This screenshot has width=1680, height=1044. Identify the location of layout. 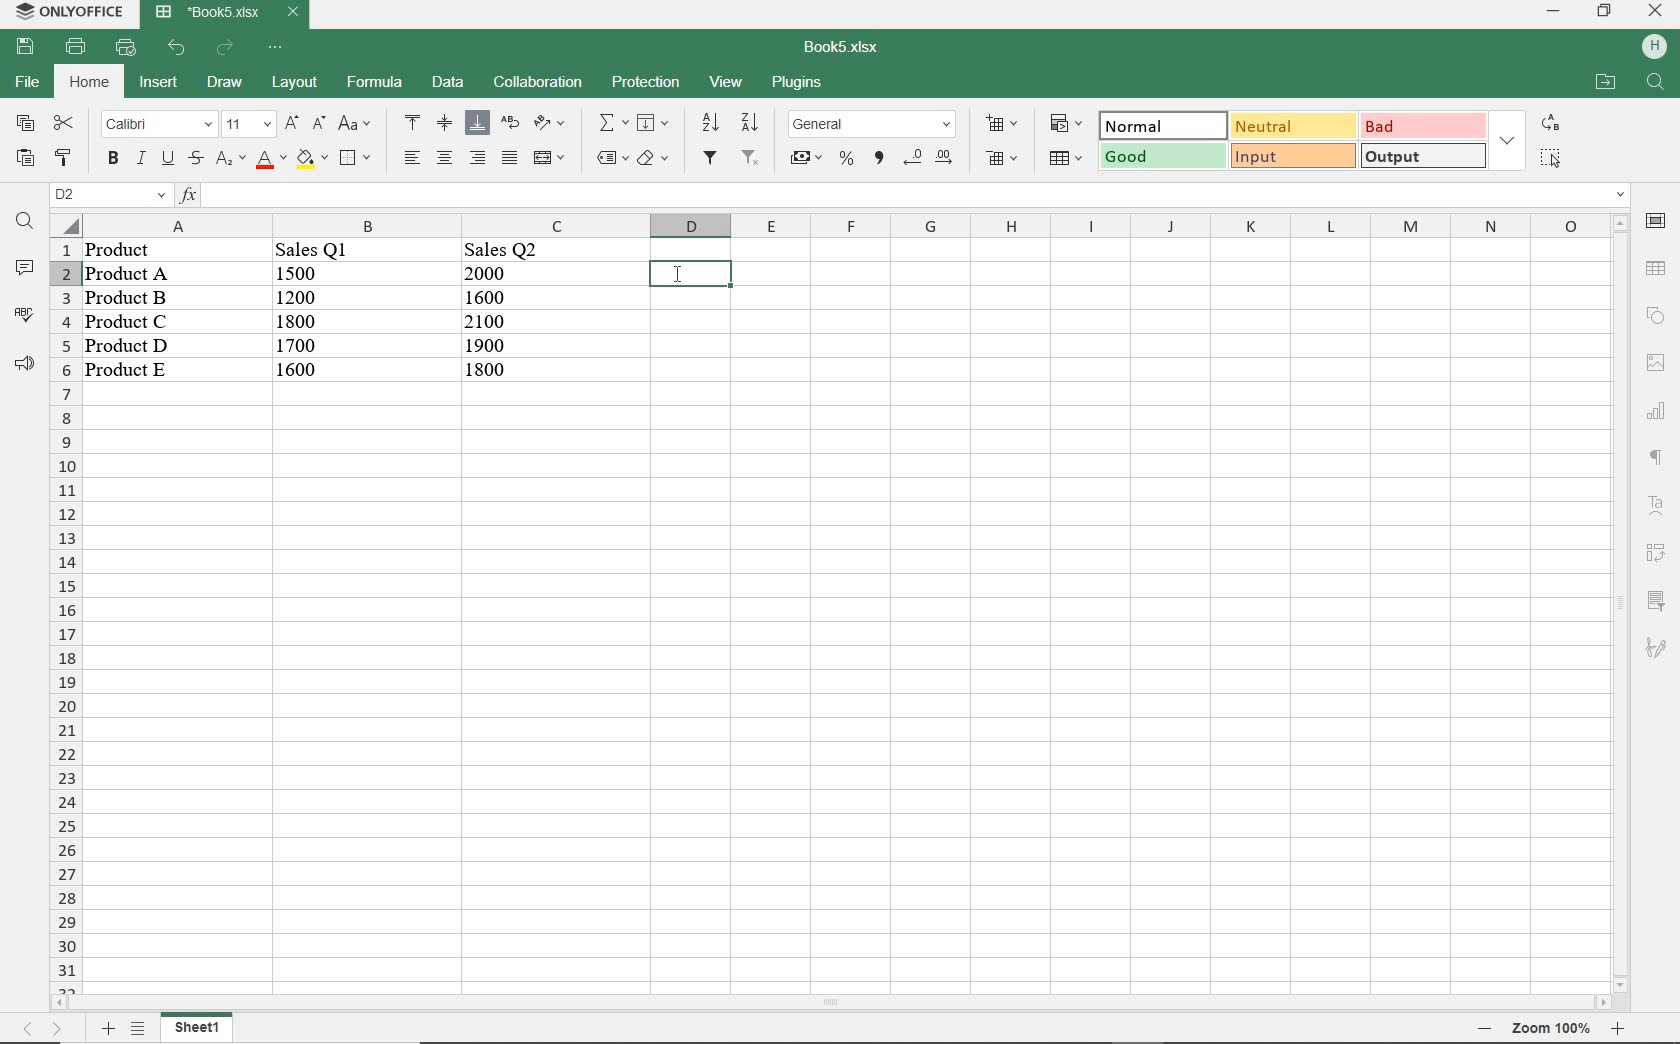
(297, 83).